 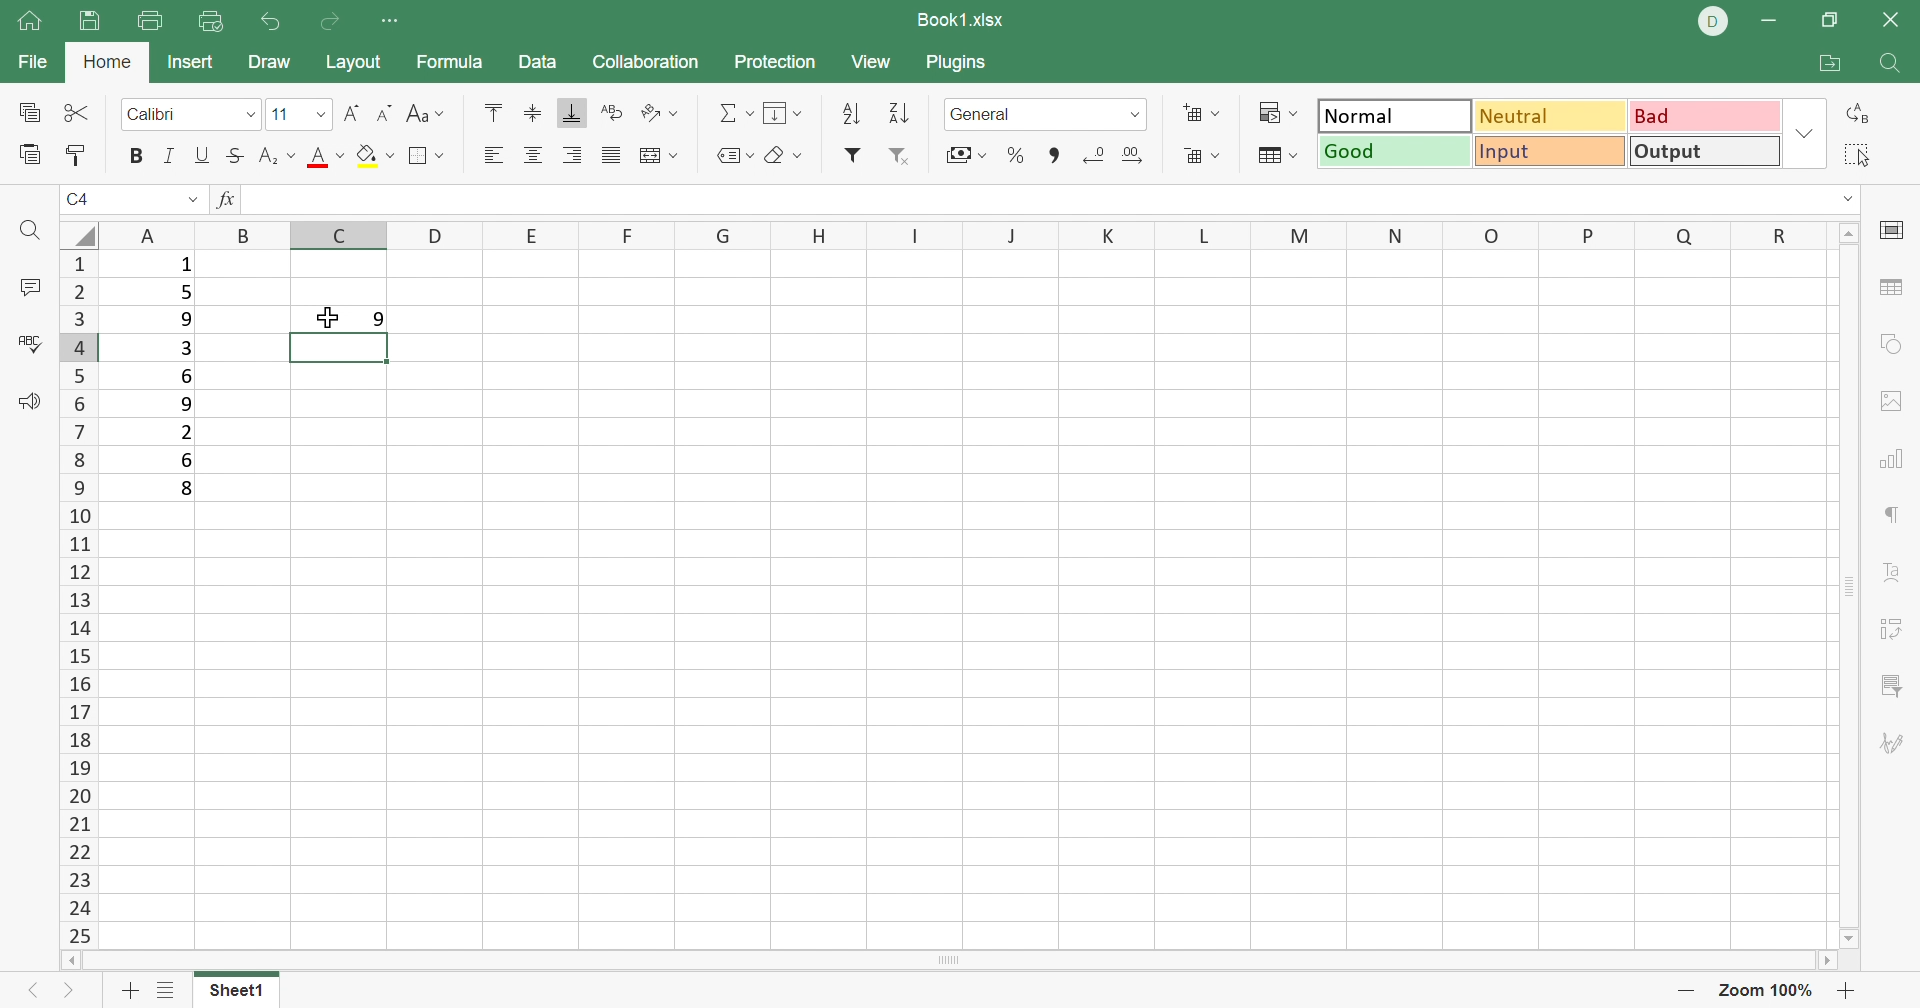 What do you see at coordinates (850, 159) in the screenshot?
I see `Filter` at bounding box center [850, 159].